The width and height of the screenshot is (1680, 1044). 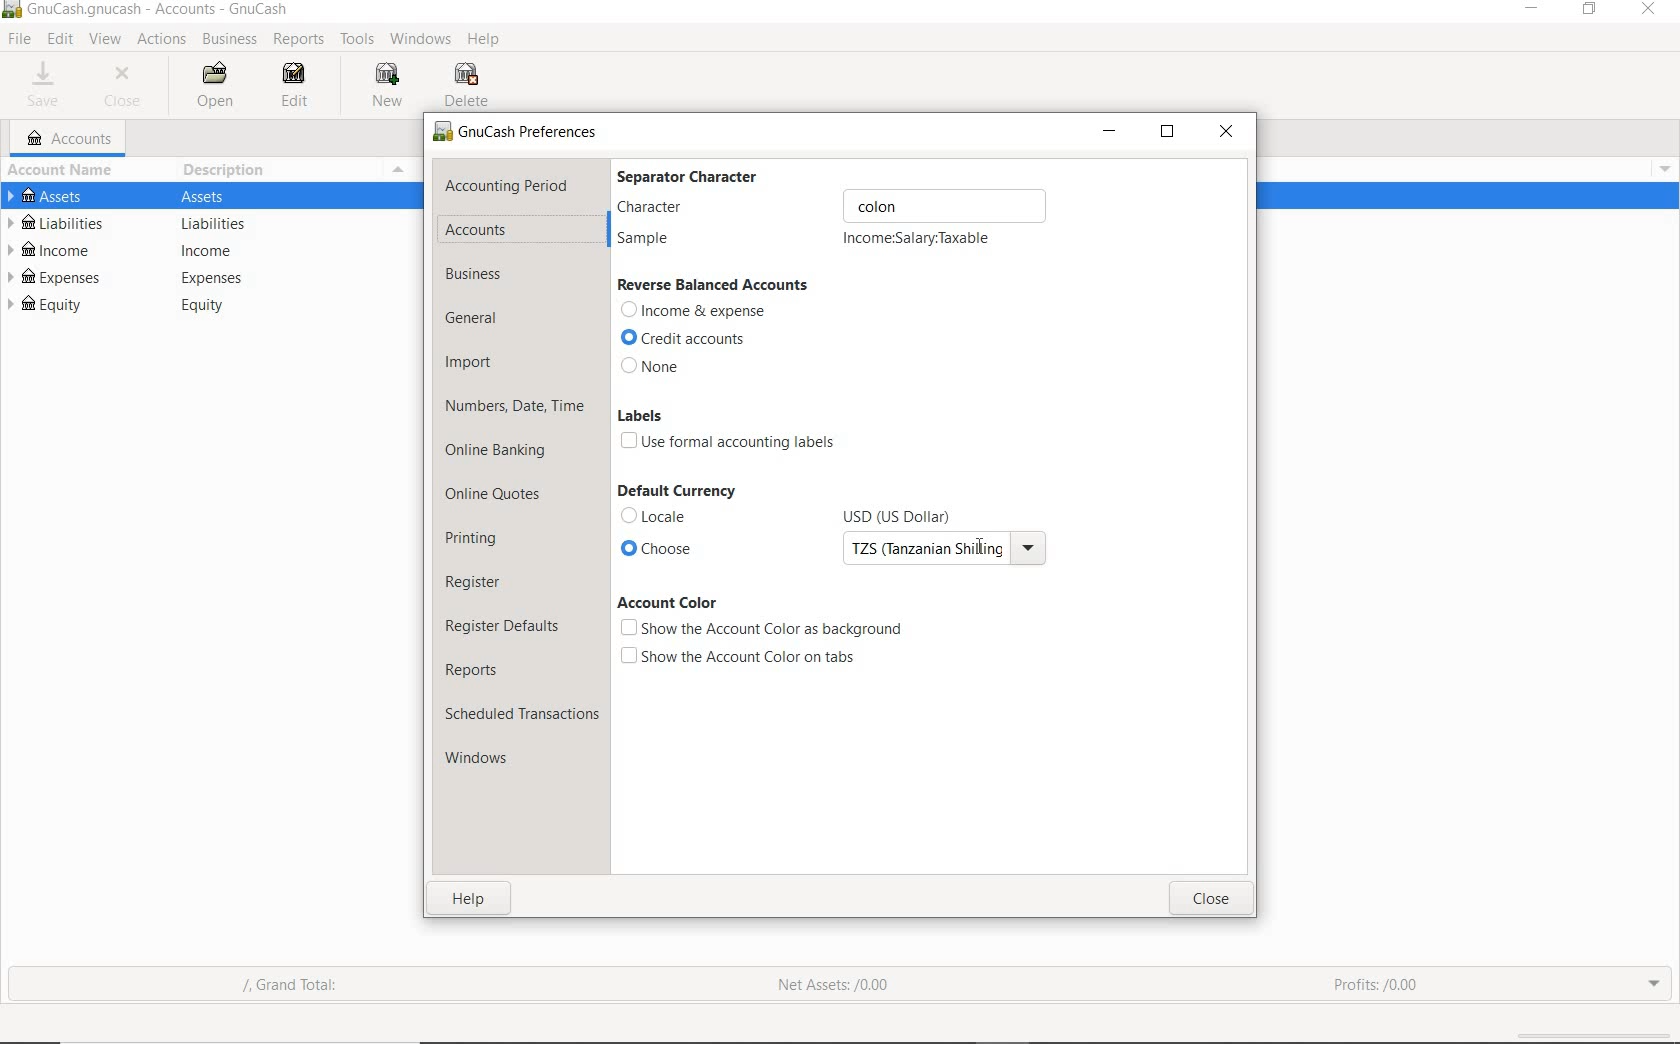 I want to click on profits, so click(x=1378, y=979).